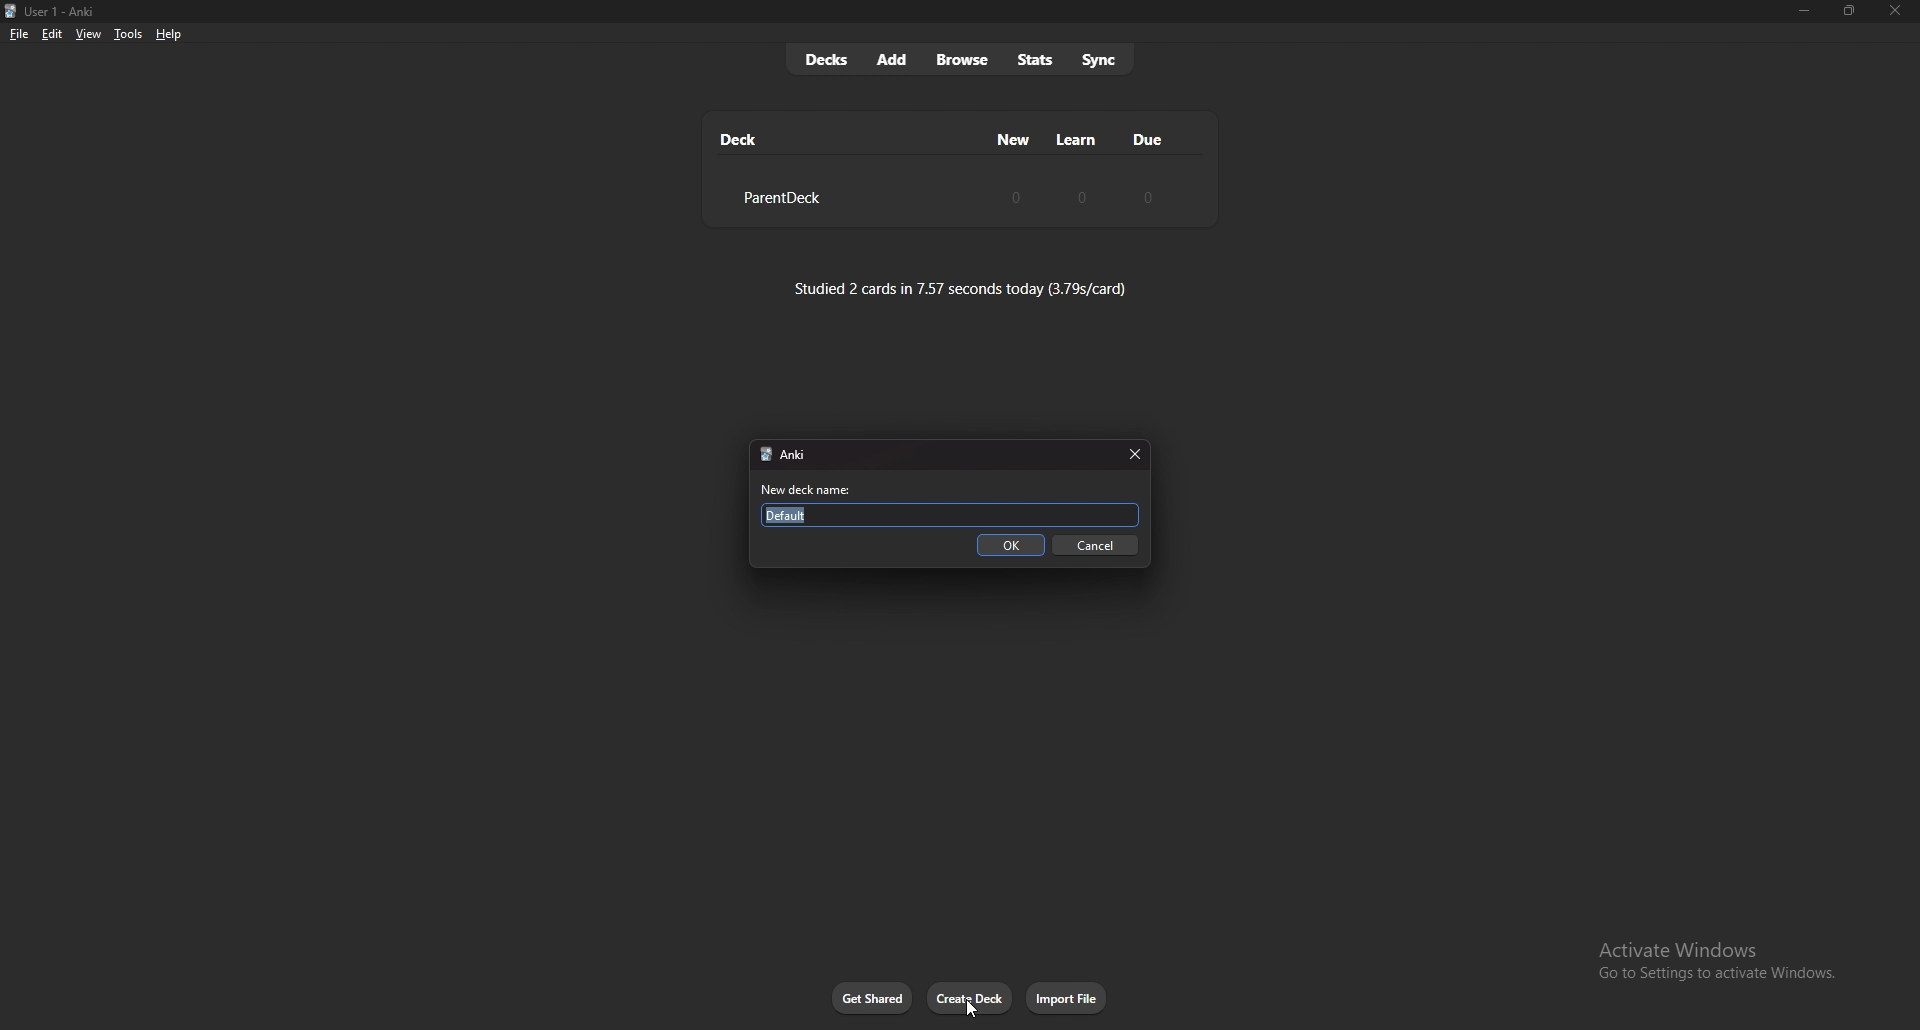  I want to click on deck settings, so click(1184, 196).